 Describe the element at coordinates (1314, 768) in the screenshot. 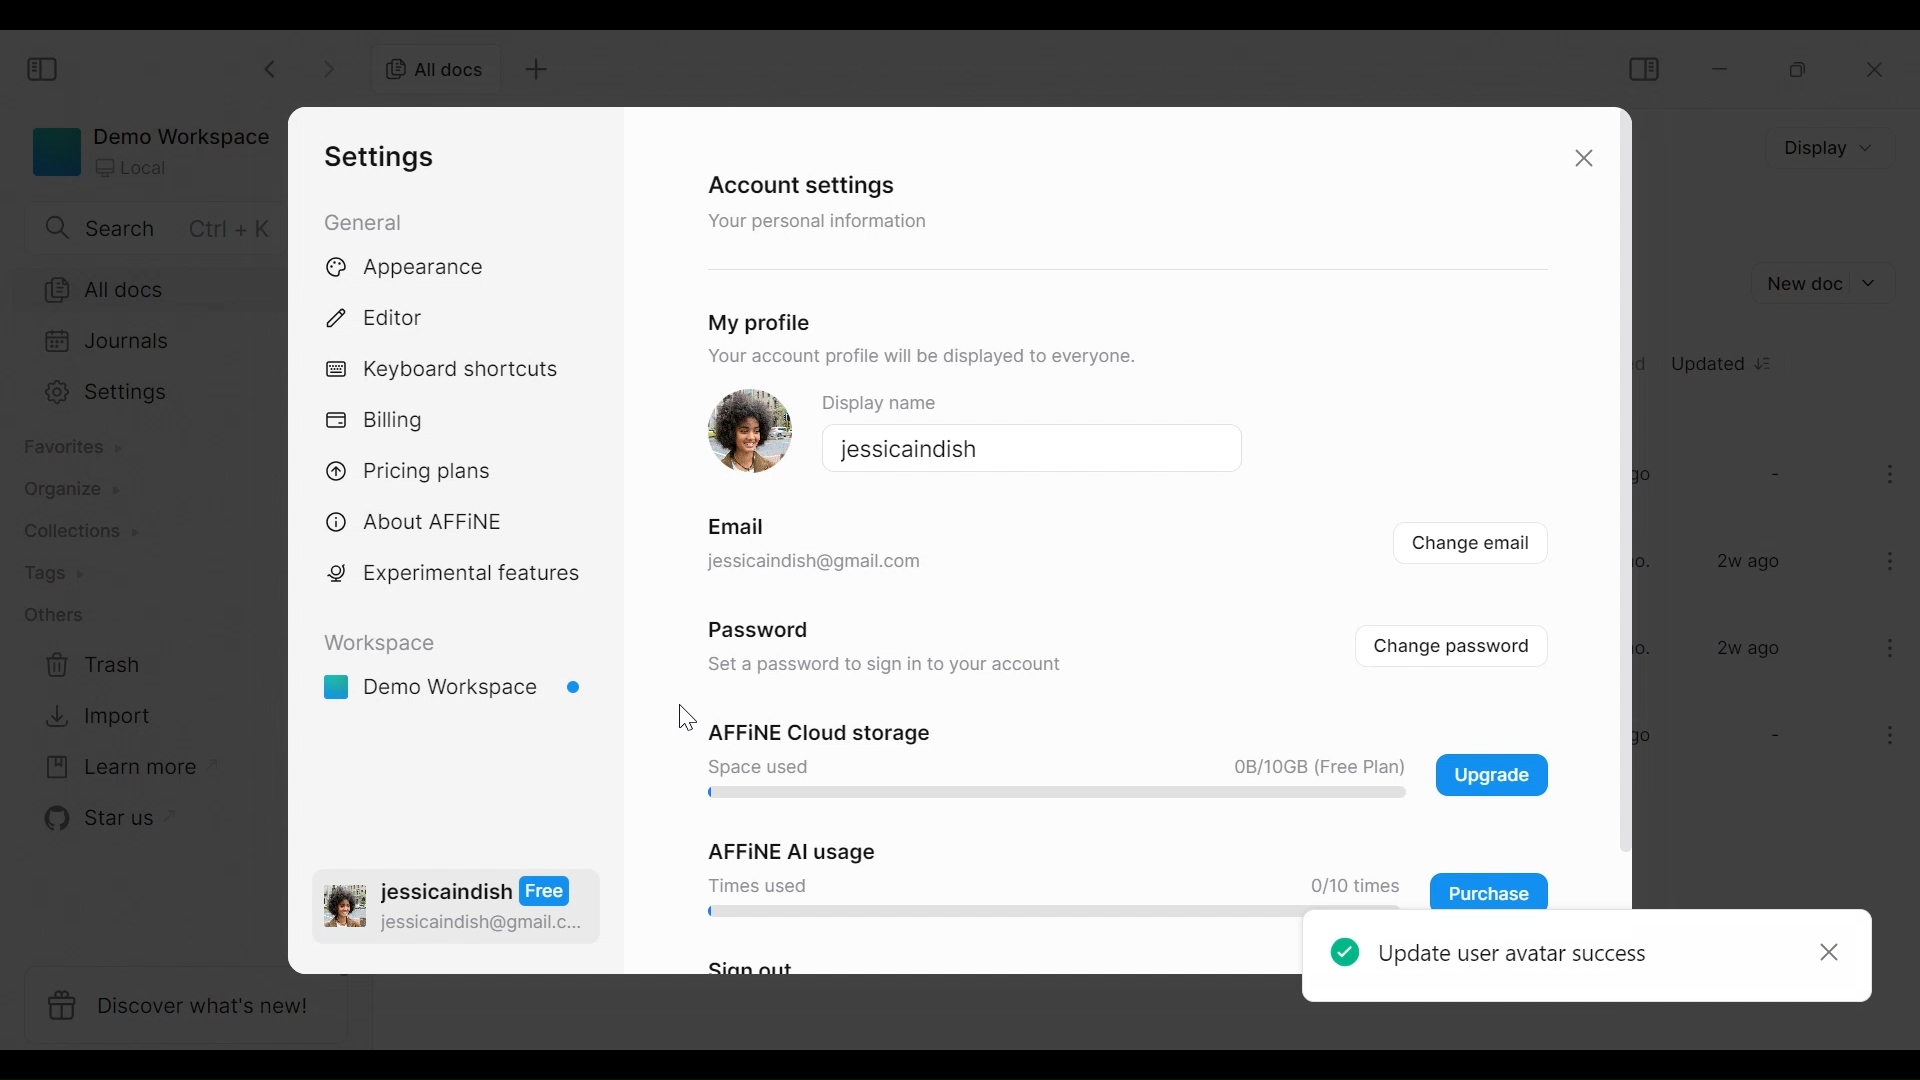

I see `0B/10GB (Free Plan)` at that location.